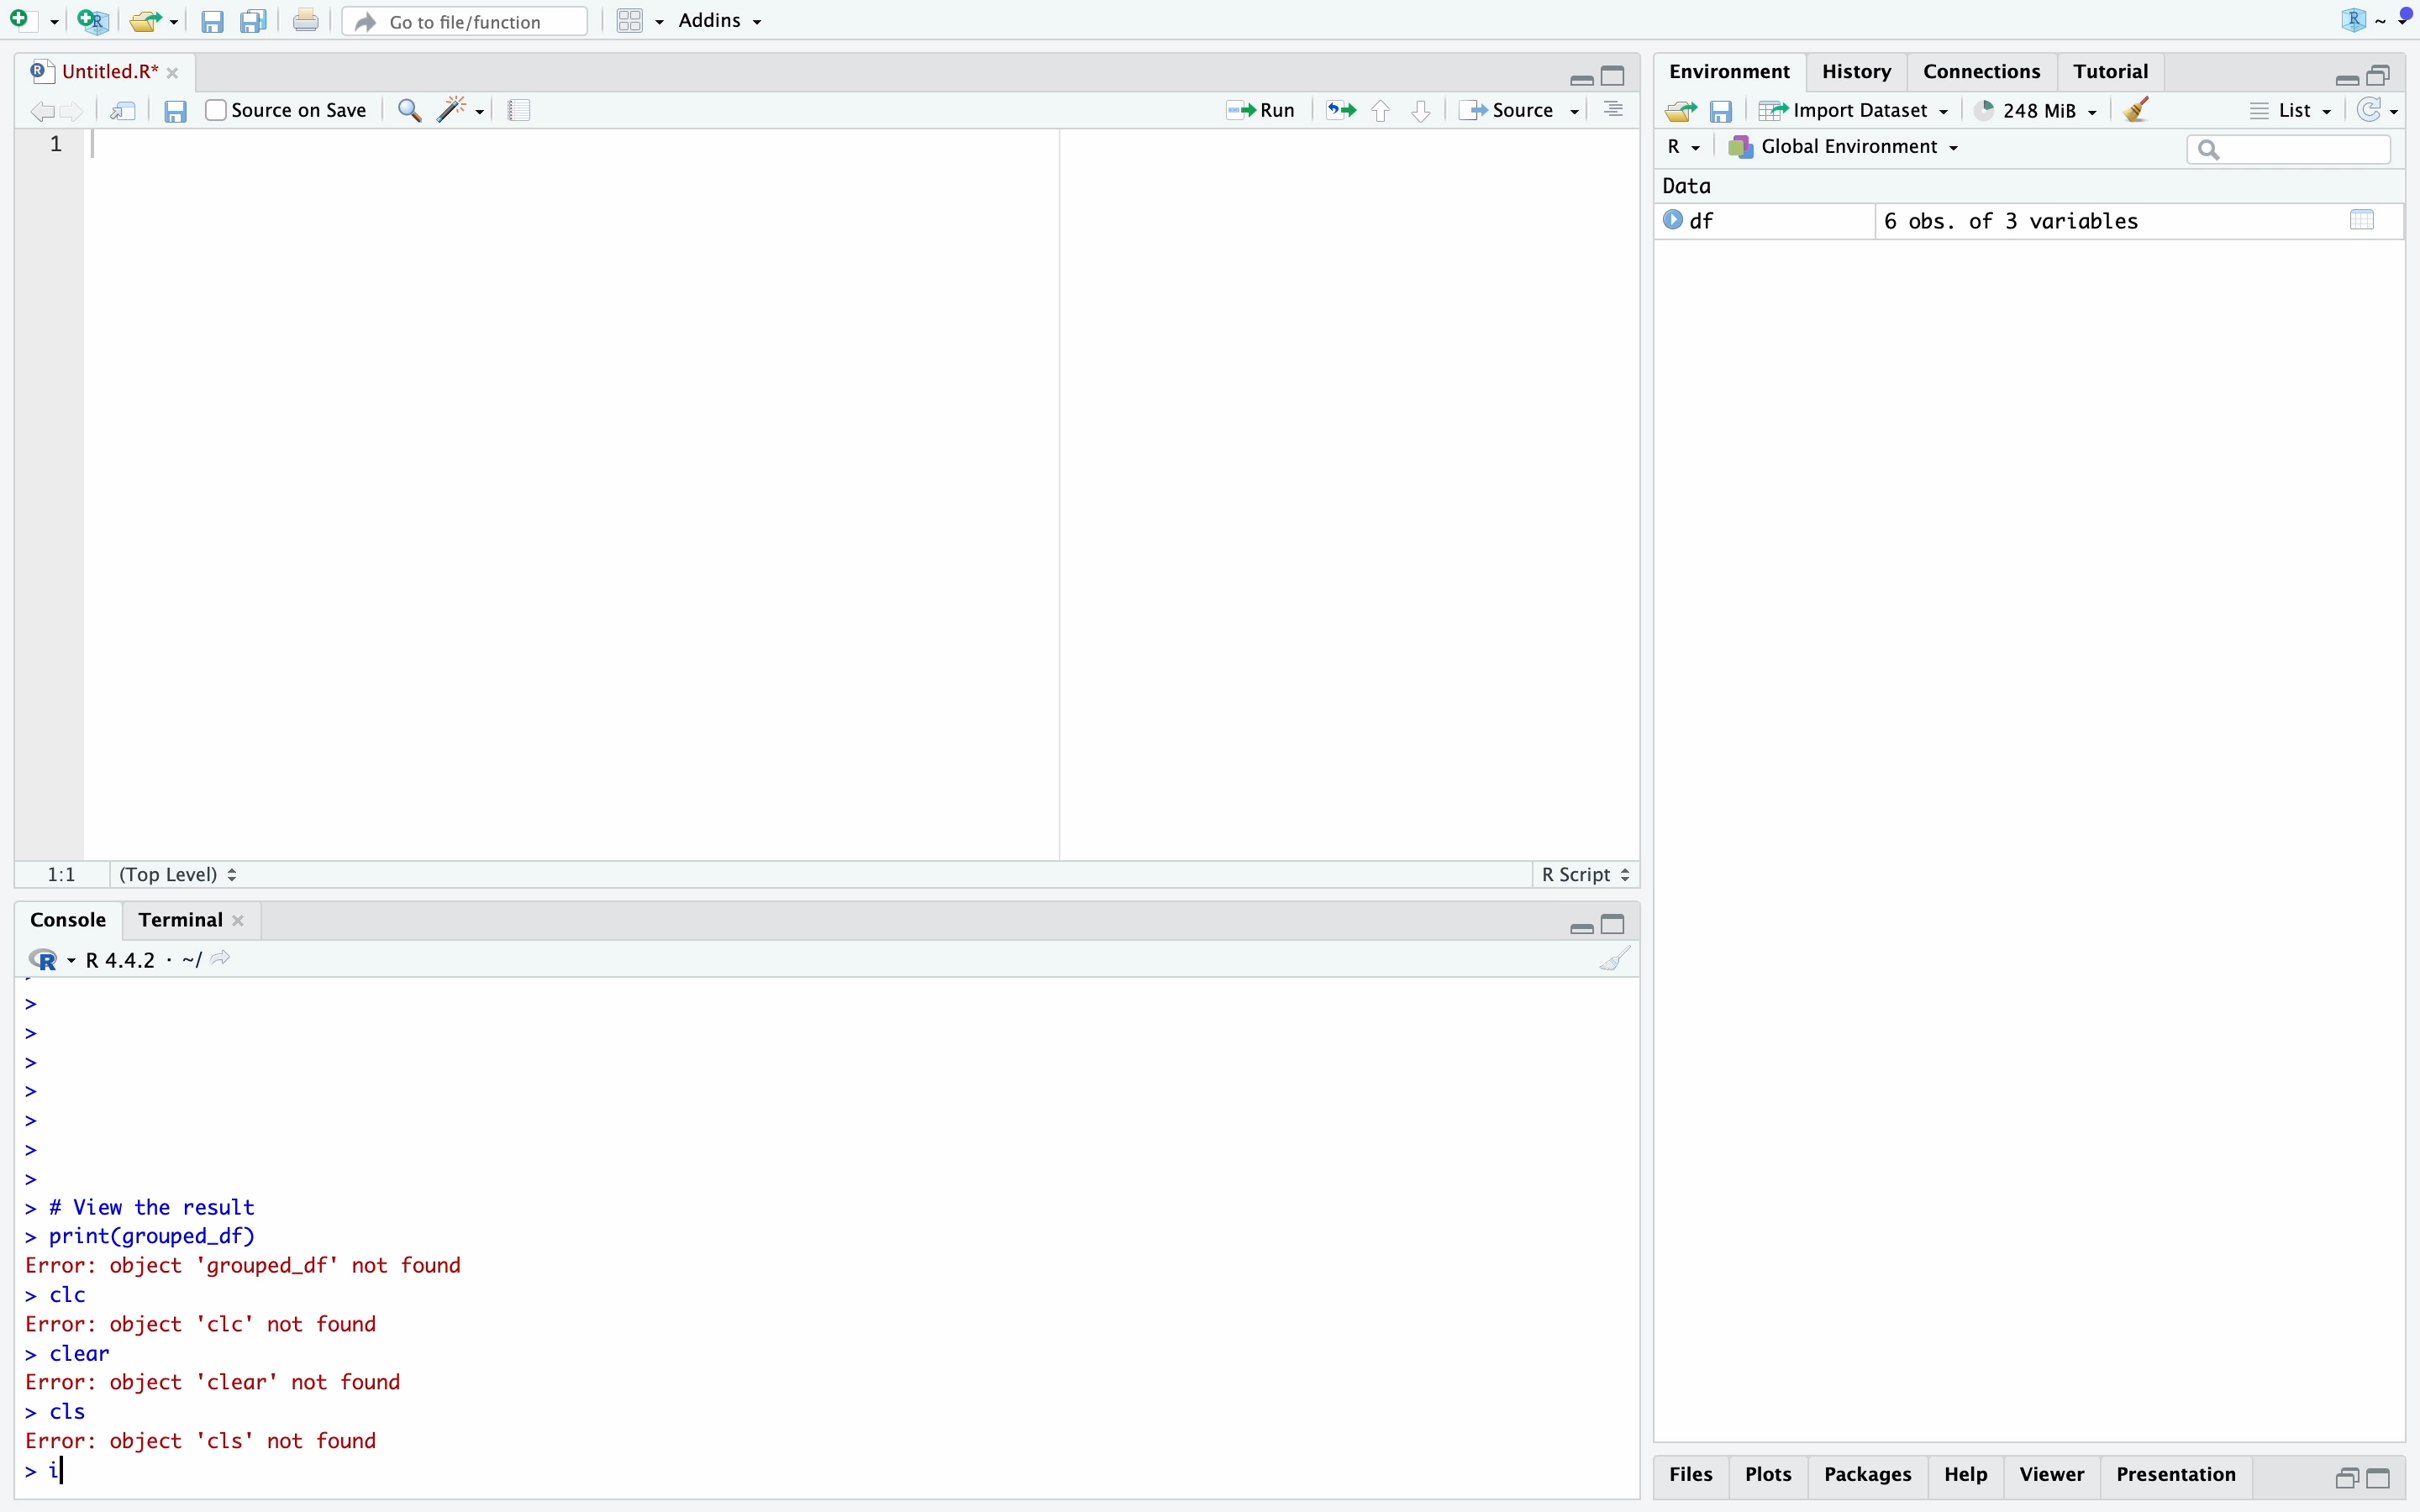 The height and width of the screenshot is (1512, 2420). What do you see at coordinates (720, 19) in the screenshot?
I see `Addins` at bounding box center [720, 19].